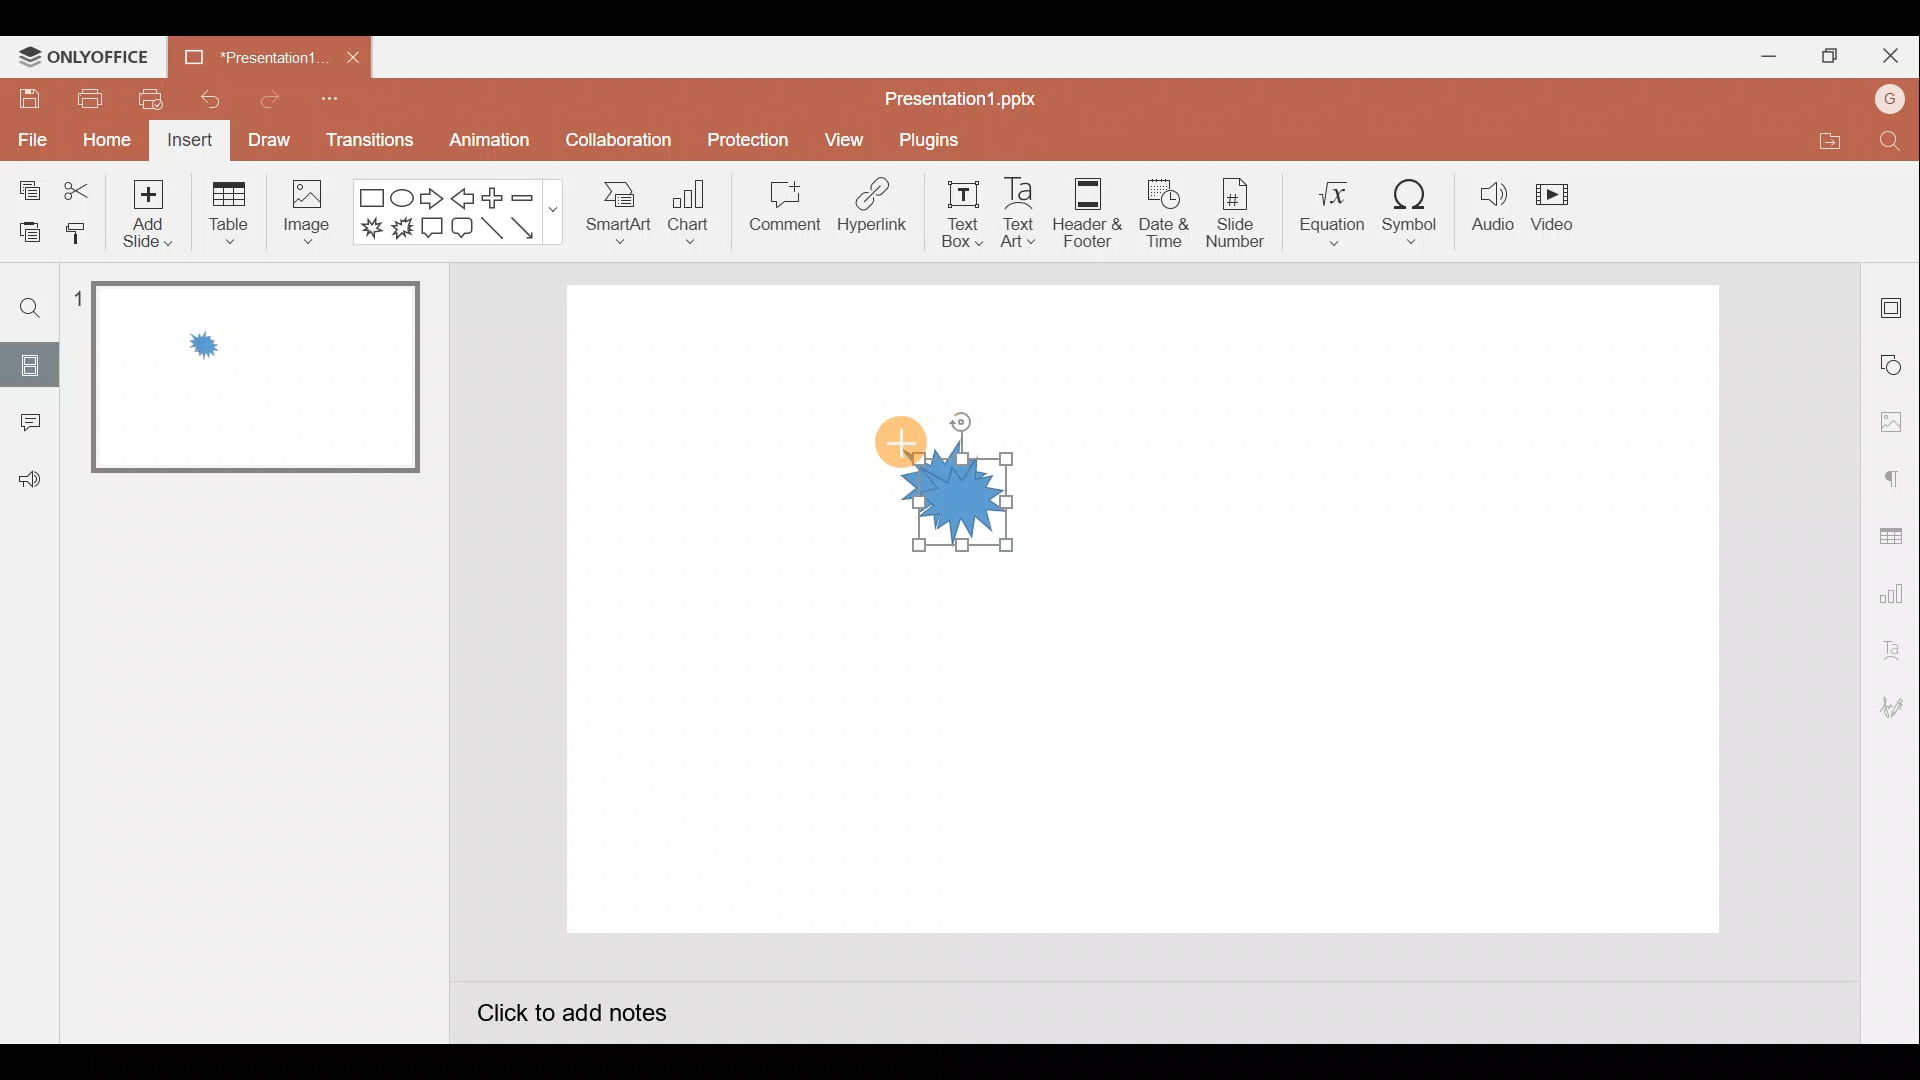  I want to click on ONLYOFFICE, so click(84, 56).